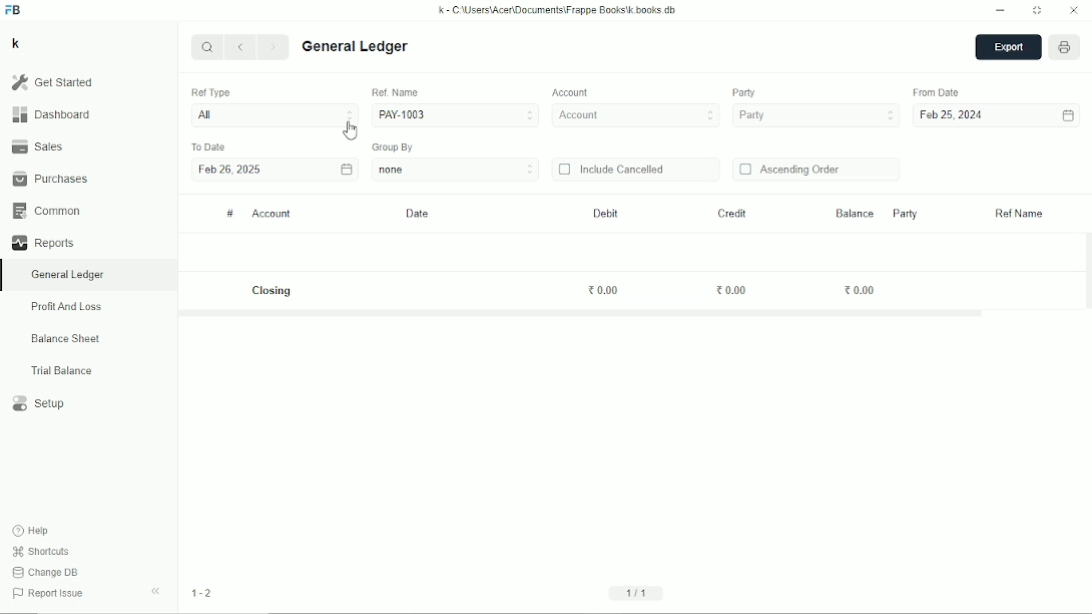  Describe the element at coordinates (953, 116) in the screenshot. I see `Feb 25, 2024` at that location.